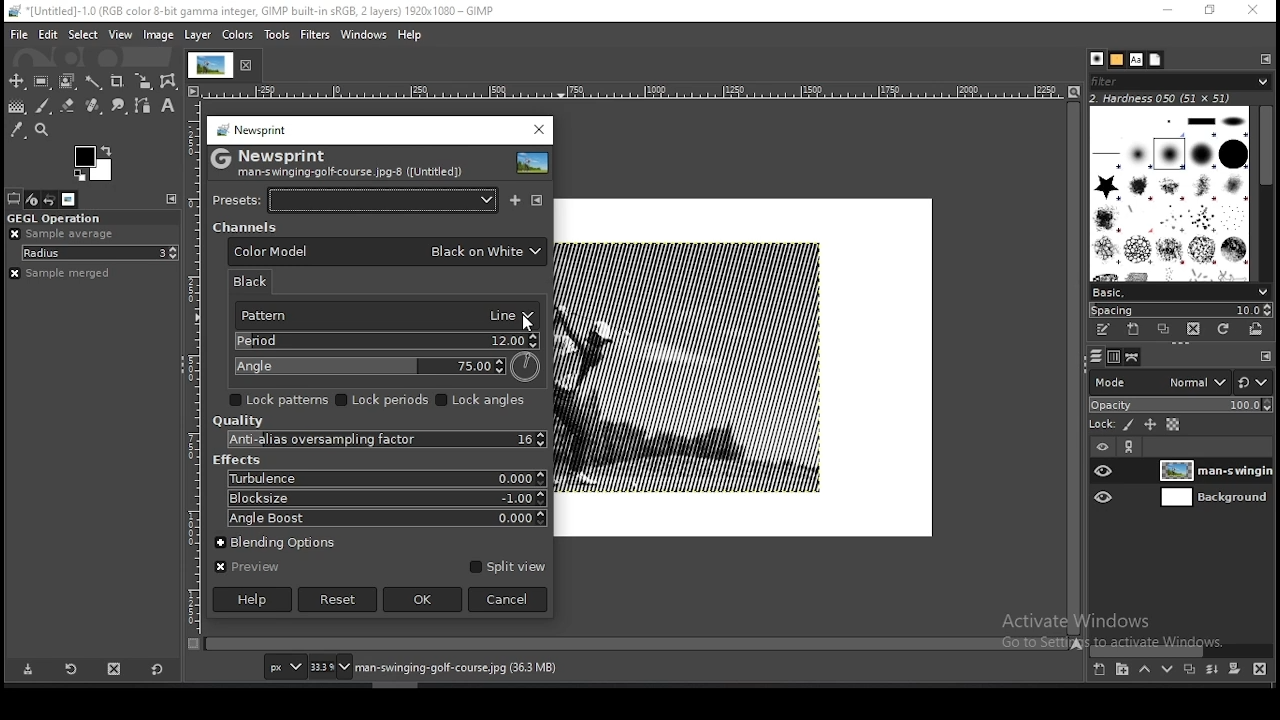  What do you see at coordinates (1100, 669) in the screenshot?
I see `create a new layer` at bounding box center [1100, 669].